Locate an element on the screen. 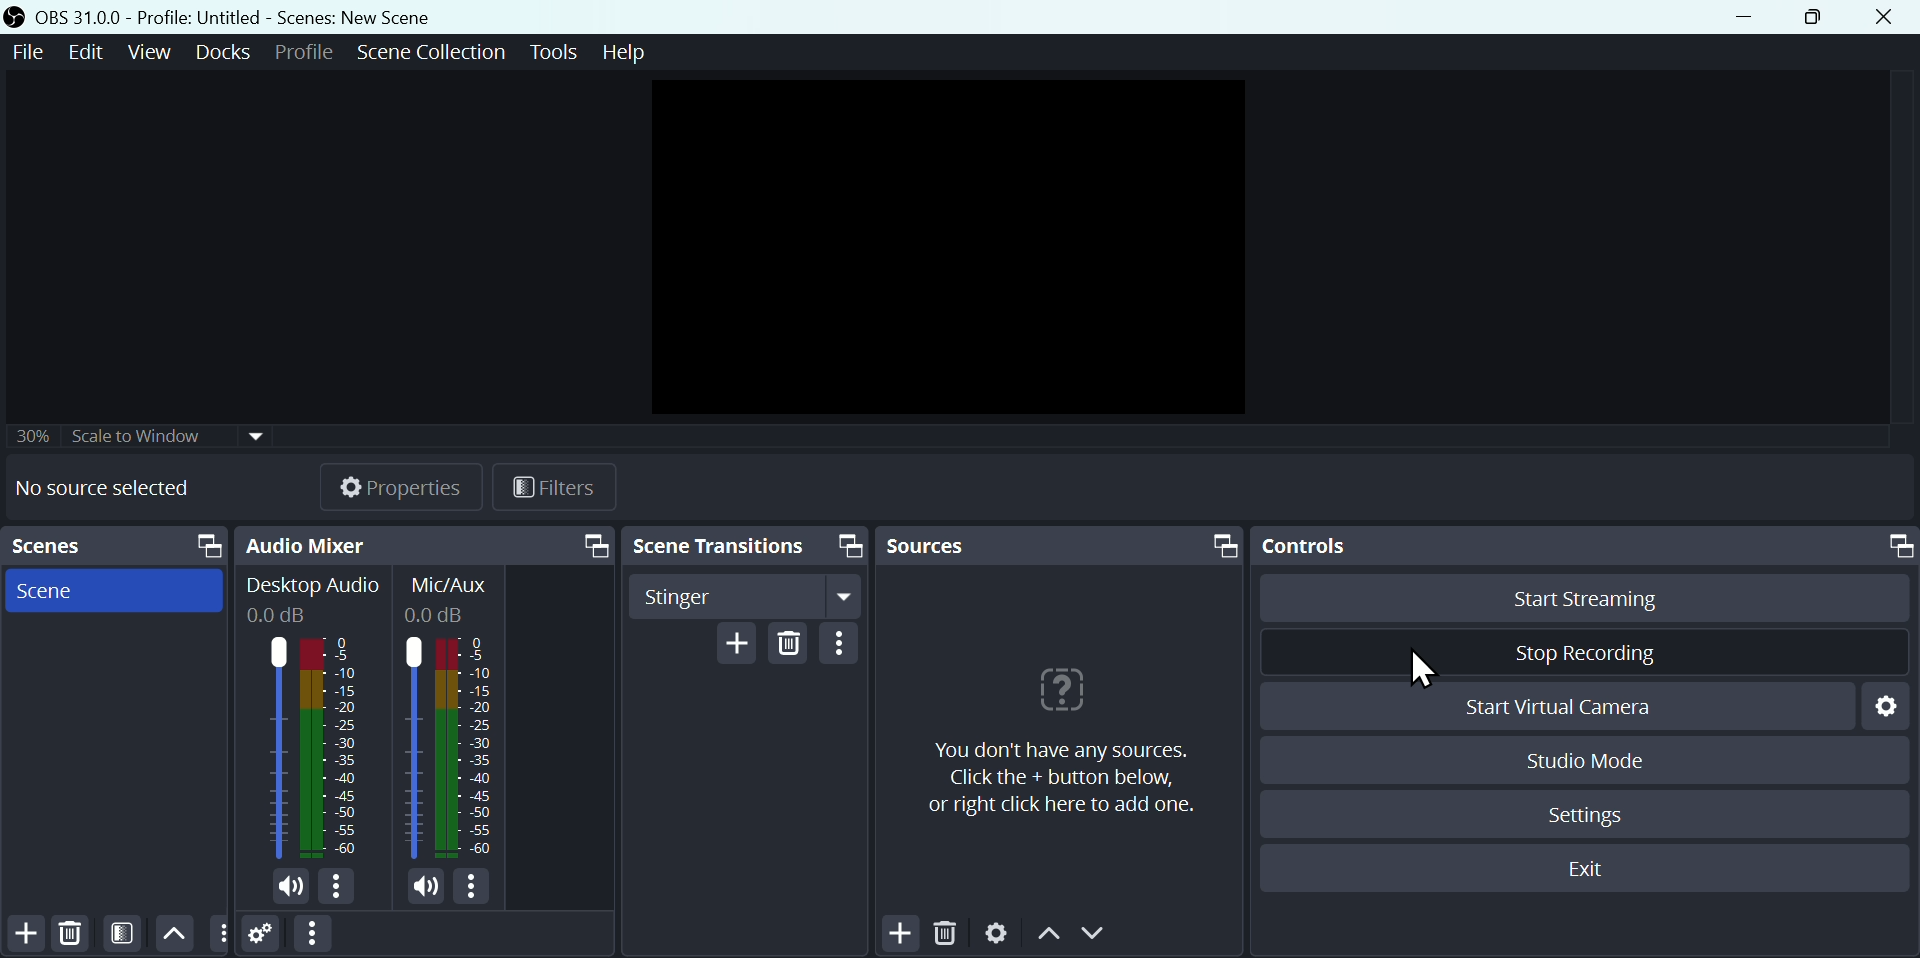 This screenshot has height=958, width=1920. icon is located at coordinates (1062, 692).